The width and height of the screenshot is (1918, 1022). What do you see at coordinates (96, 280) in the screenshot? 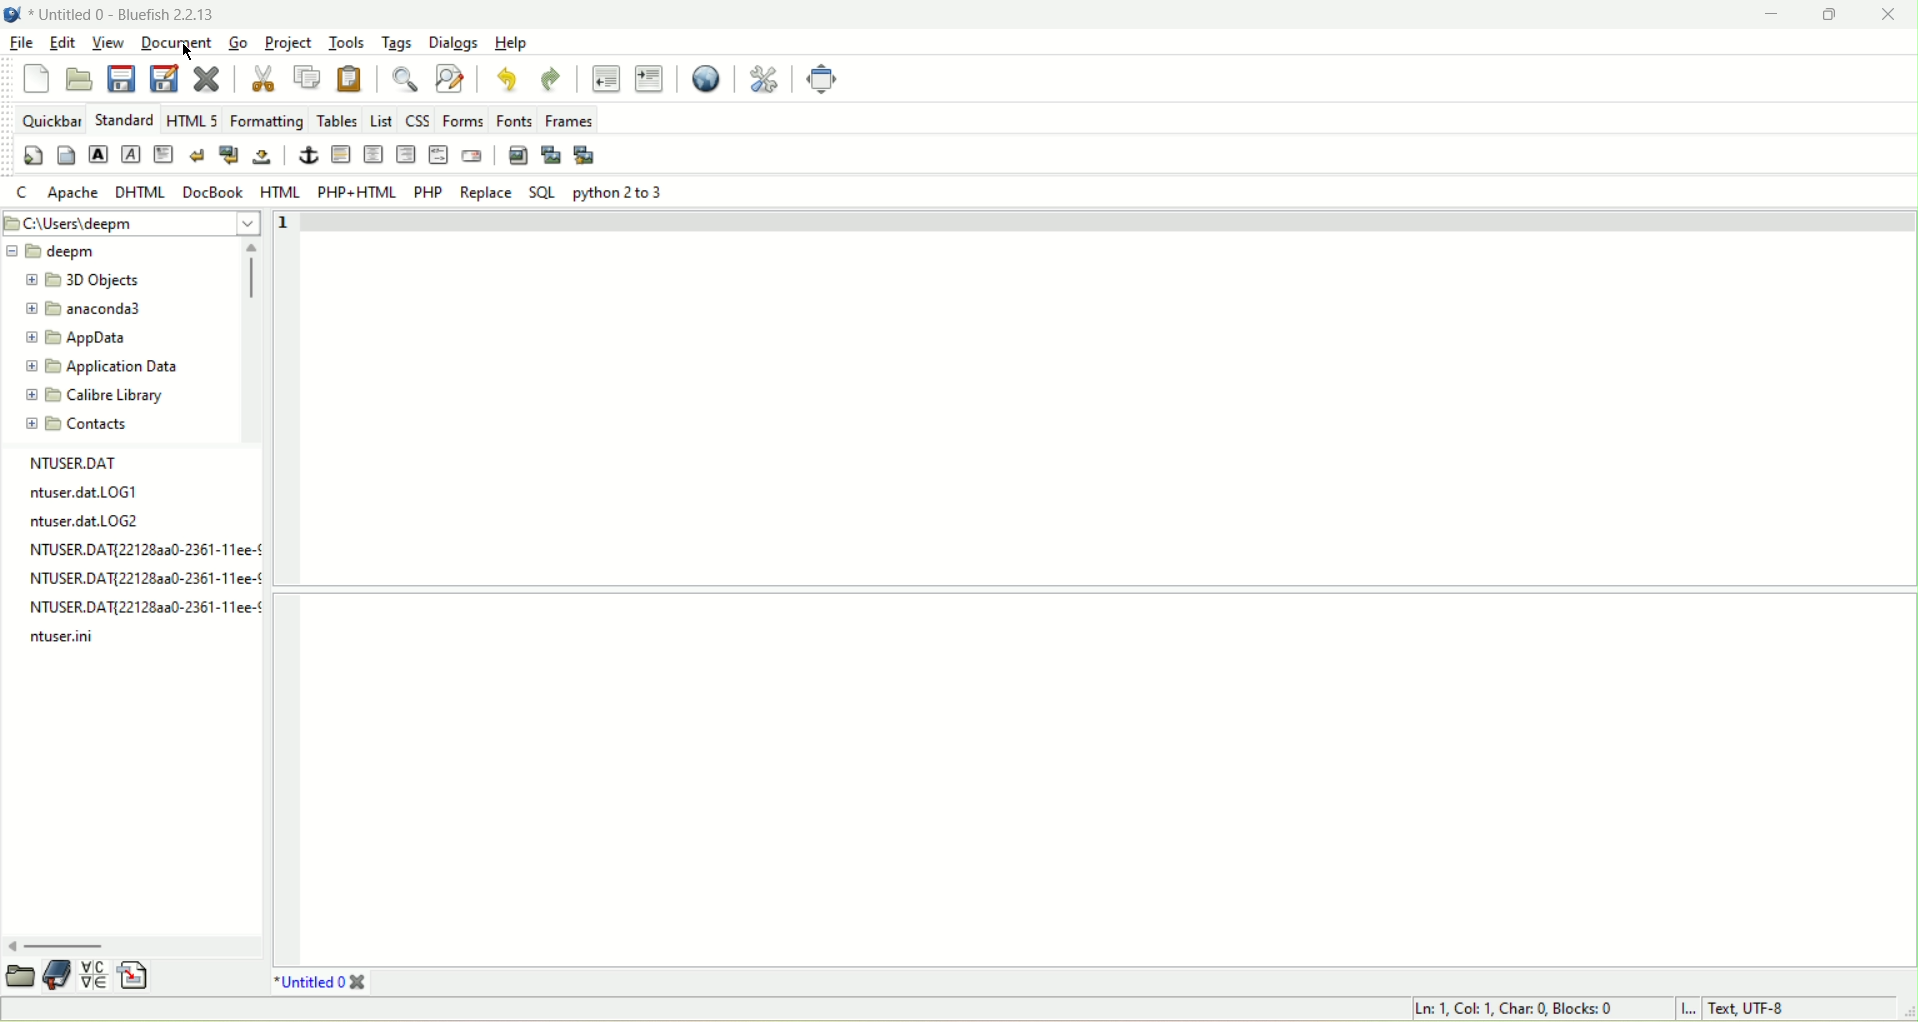
I see `folder name` at bounding box center [96, 280].